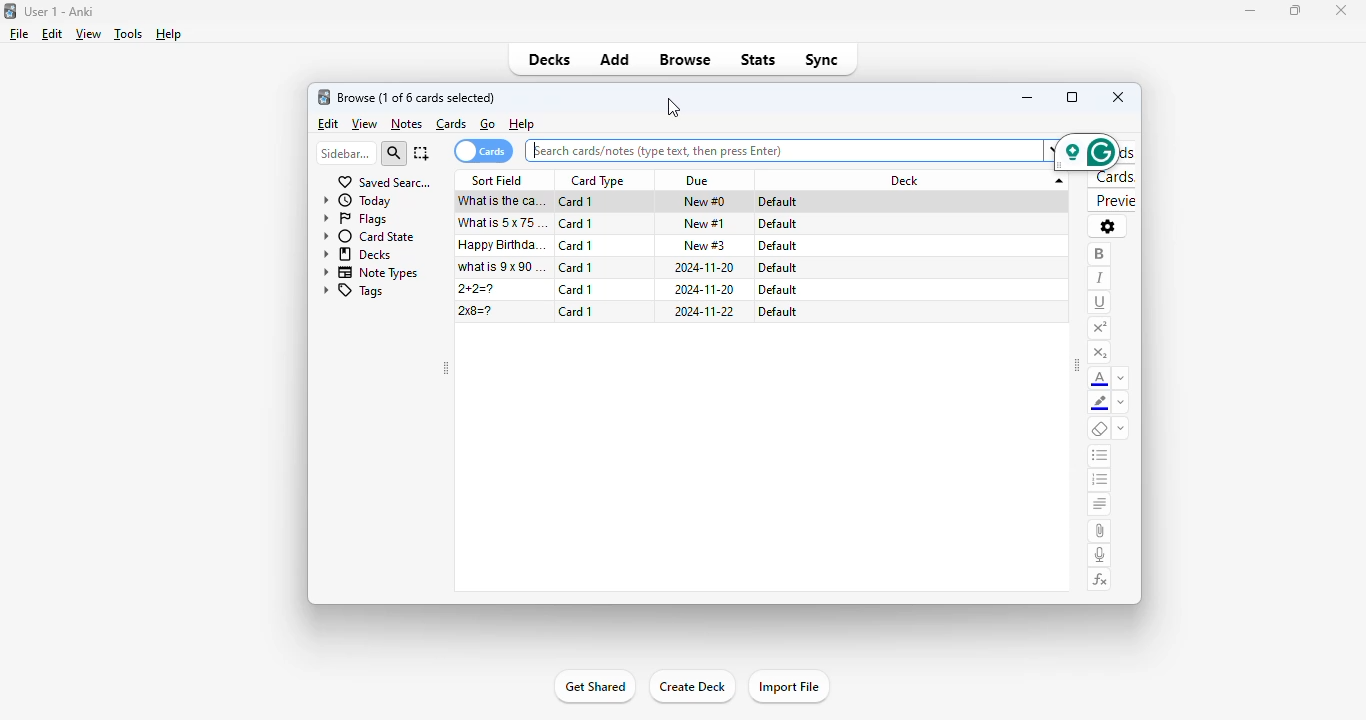  Describe the element at coordinates (59, 11) in the screenshot. I see `User 1- Anki` at that location.